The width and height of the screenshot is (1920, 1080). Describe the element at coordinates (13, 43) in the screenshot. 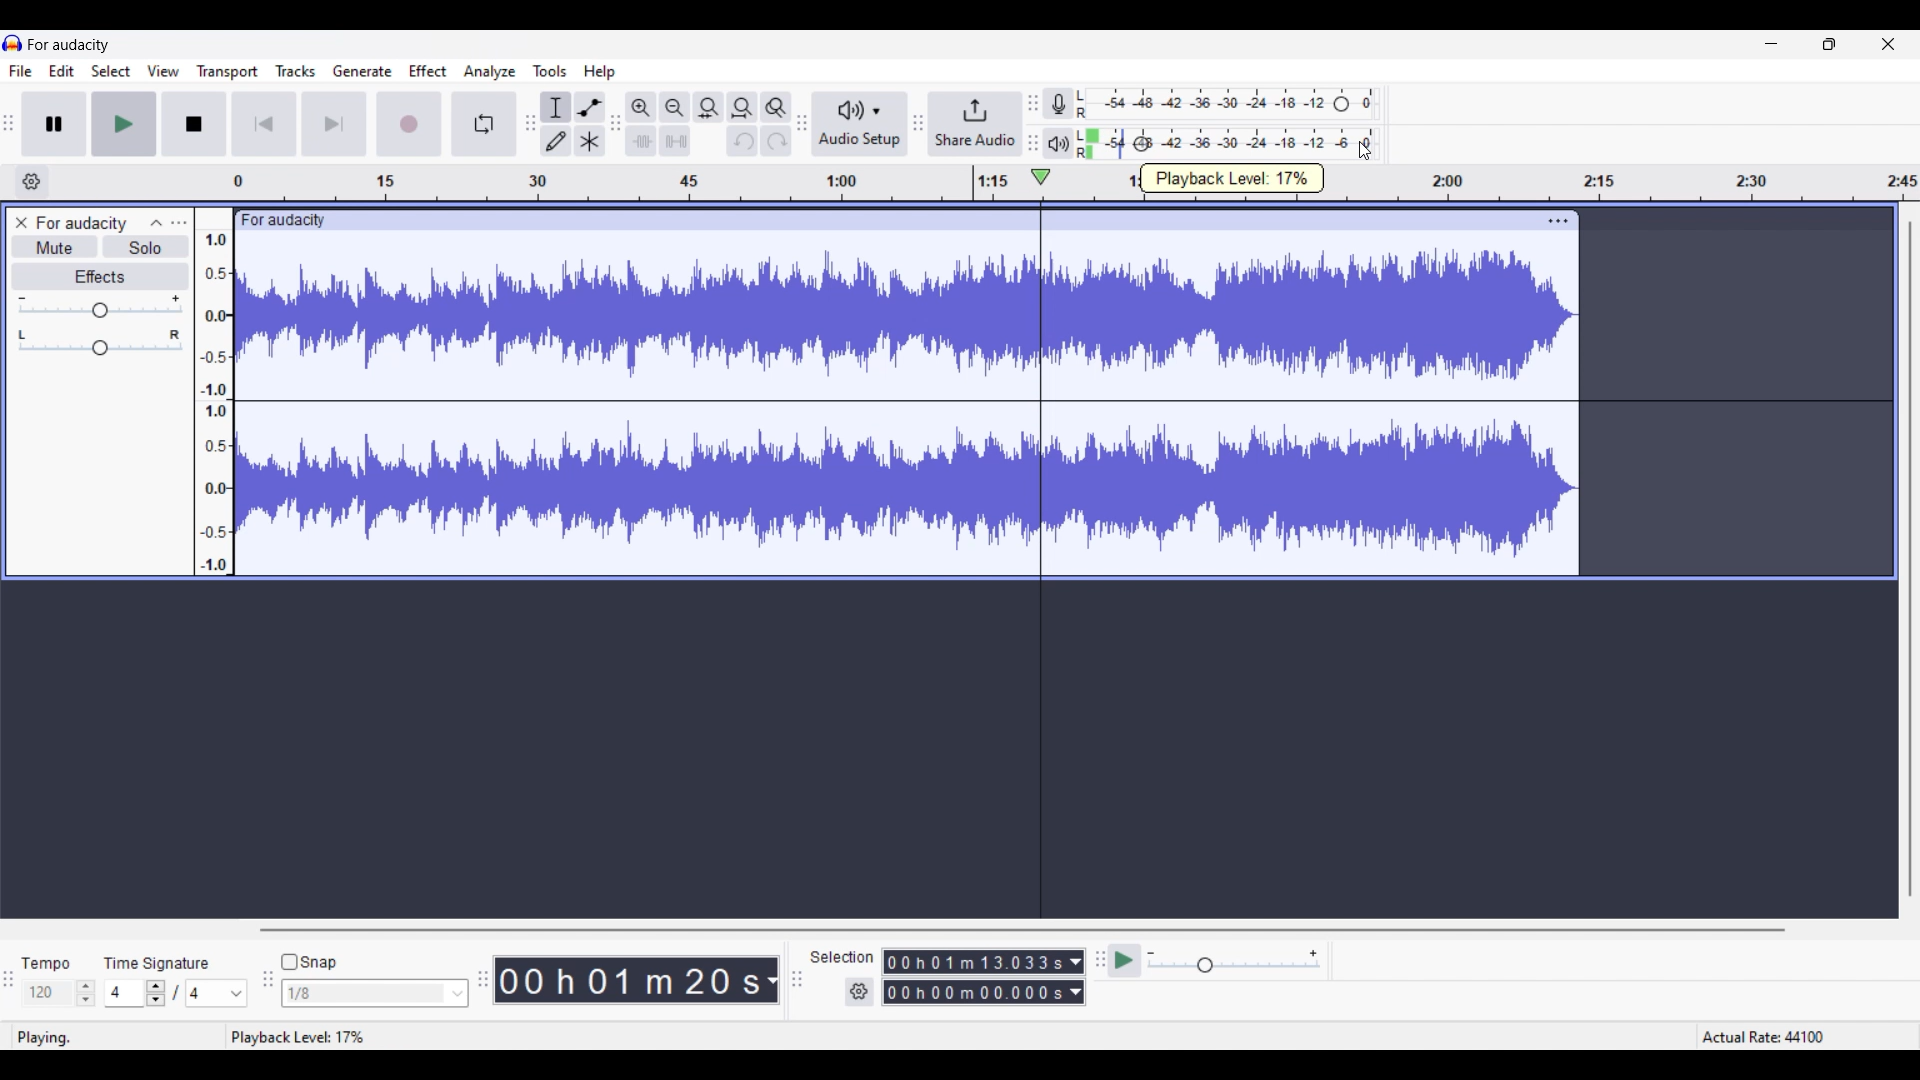

I see `Software logo` at that location.